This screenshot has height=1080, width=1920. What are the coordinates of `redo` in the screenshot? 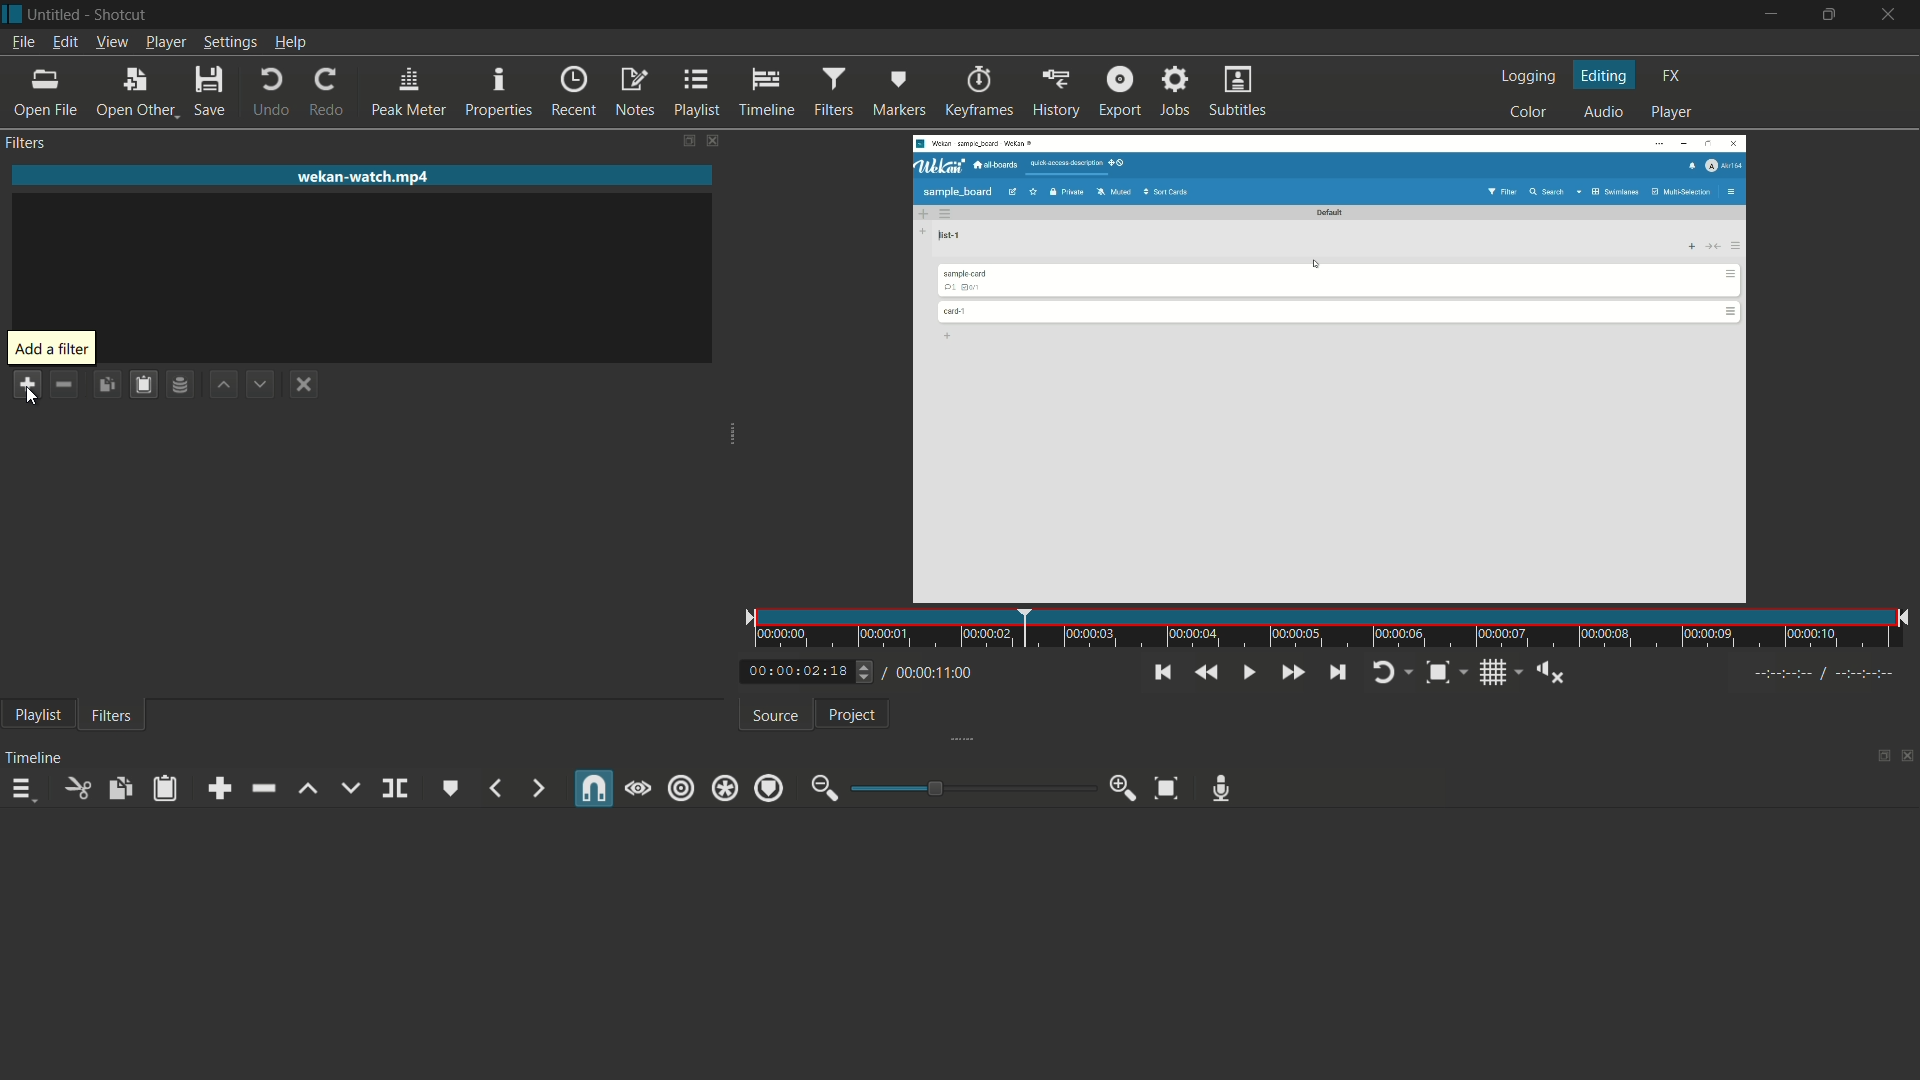 It's located at (325, 93).